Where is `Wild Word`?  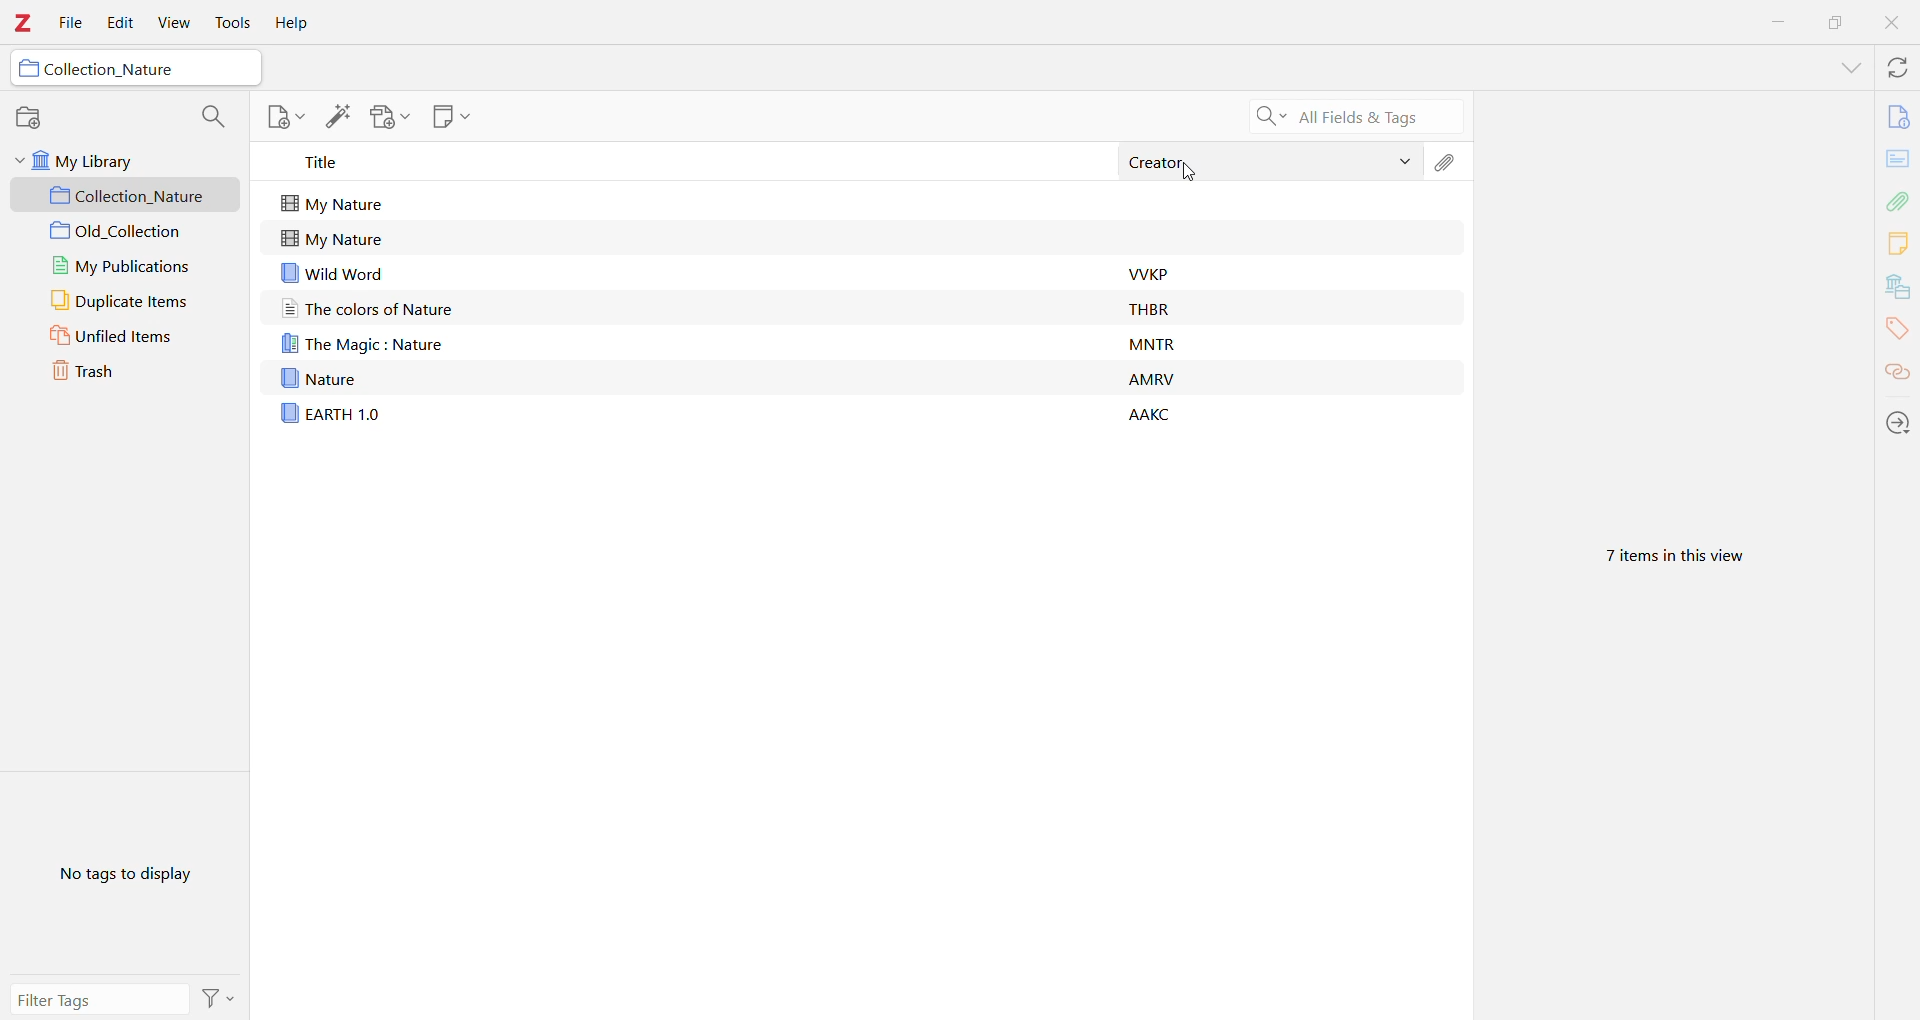
Wild Word is located at coordinates (437, 273).